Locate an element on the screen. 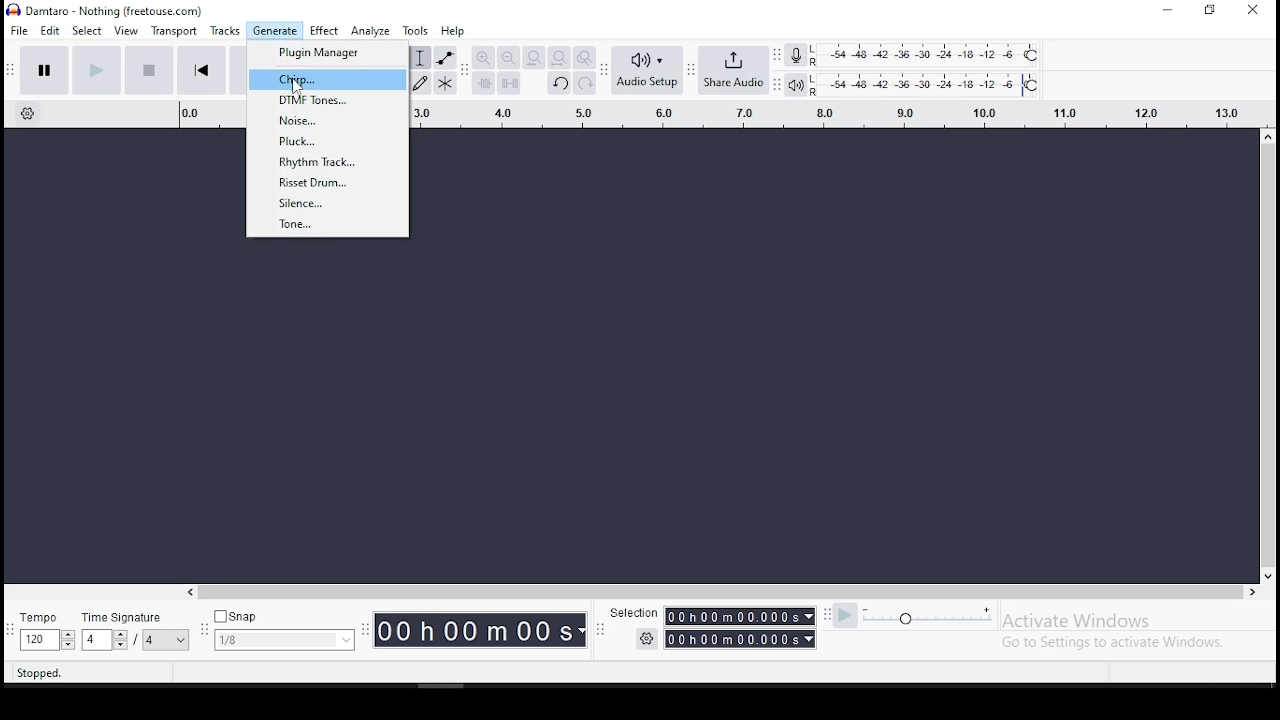 Image resolution: width=1280 pixels, height=720 pixels. track's timing is located at coordinates (828, 111).